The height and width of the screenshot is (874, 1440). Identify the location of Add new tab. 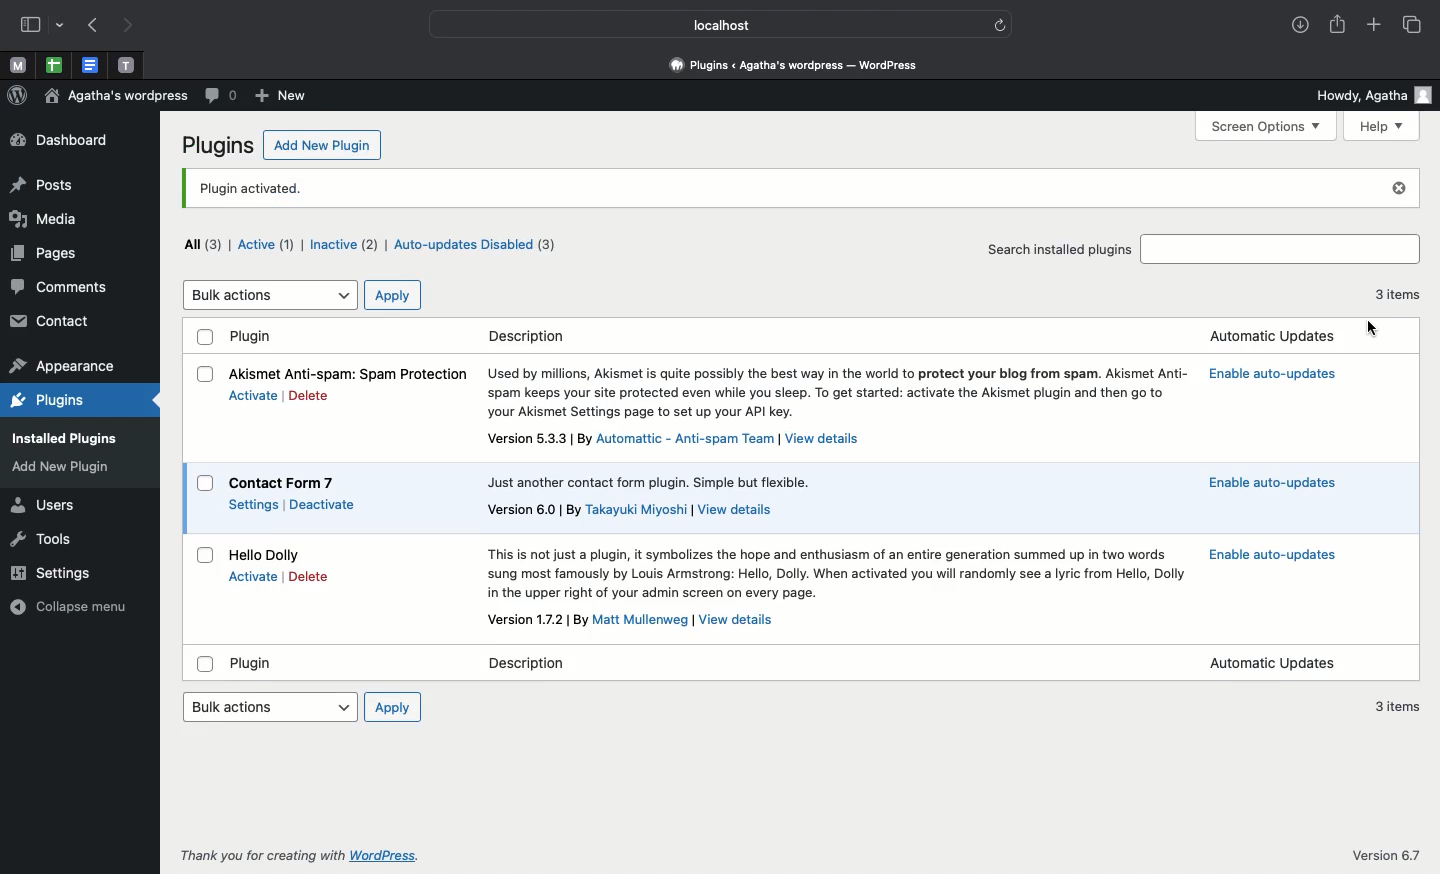
(1374, 25).